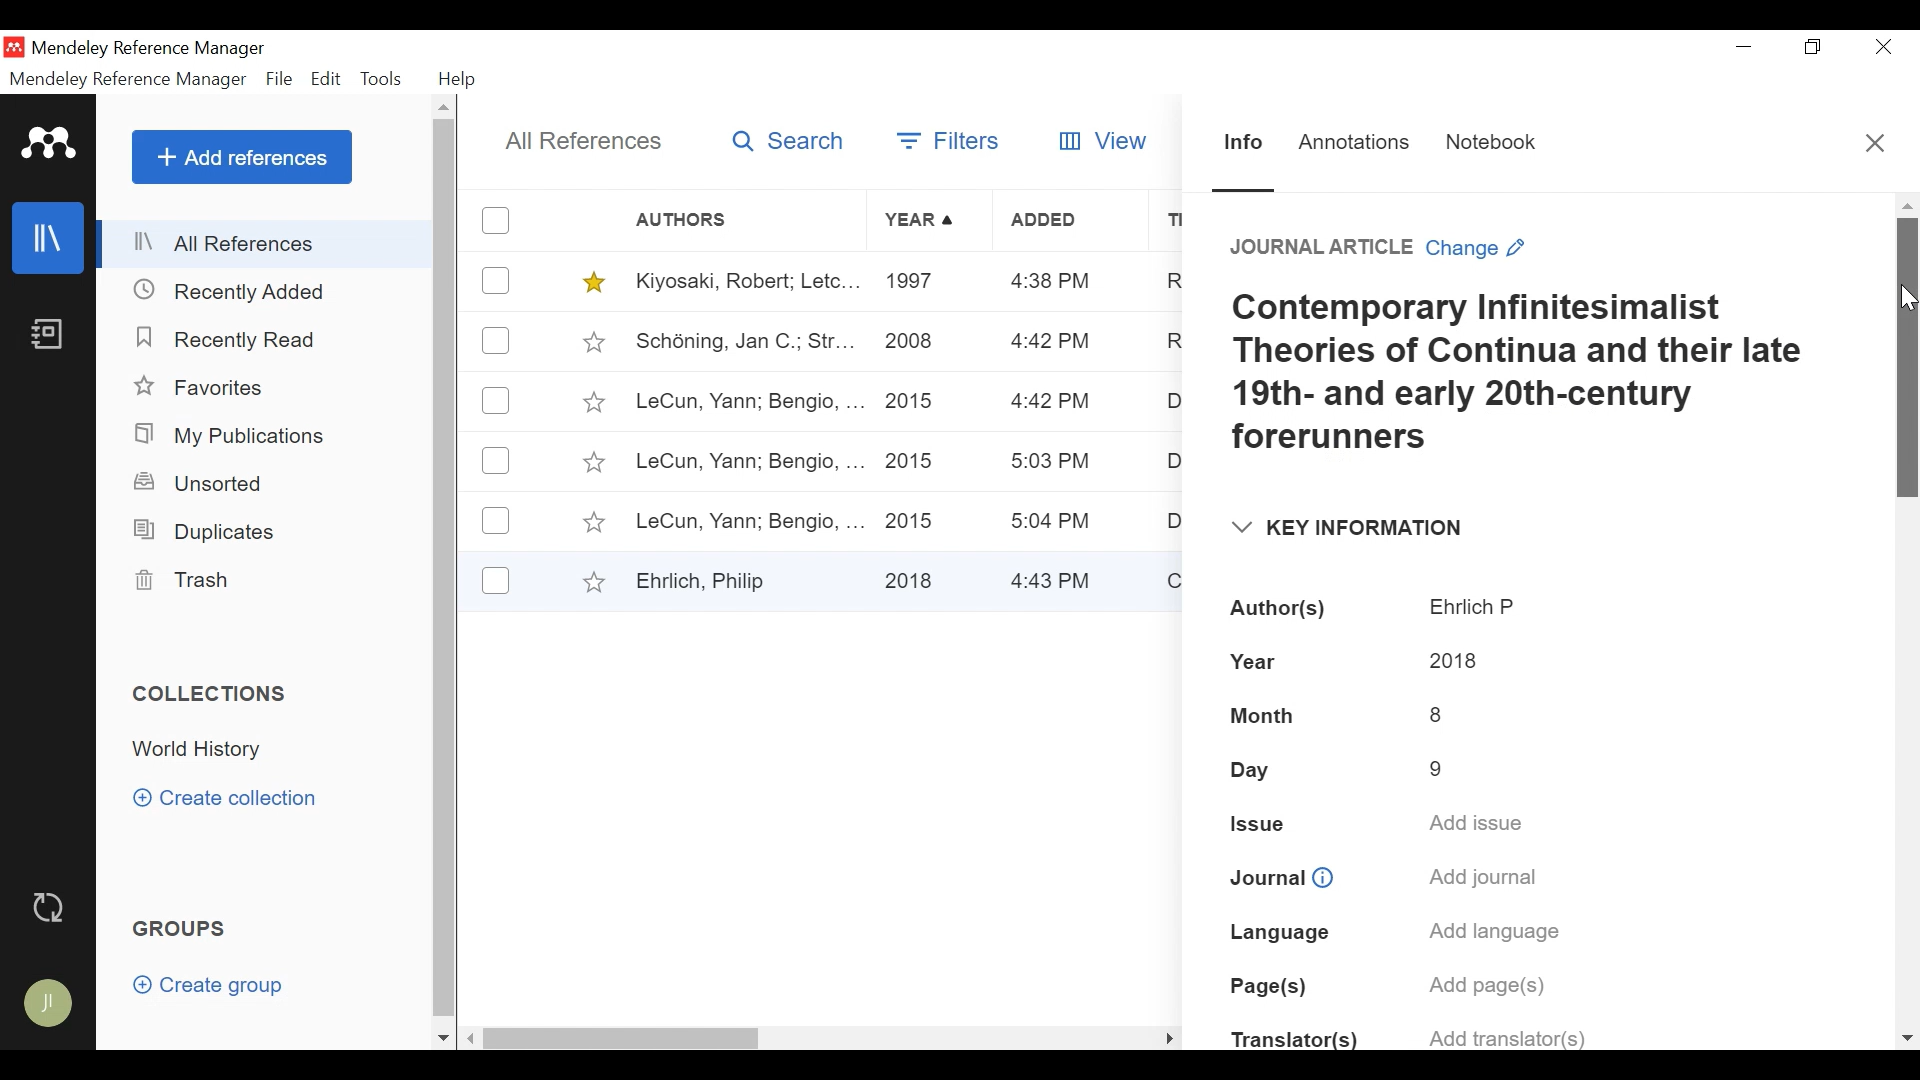 Image resolution: width=1920 pixels, height=1080 pixels. I want to click on Day, so click(1265, 770).